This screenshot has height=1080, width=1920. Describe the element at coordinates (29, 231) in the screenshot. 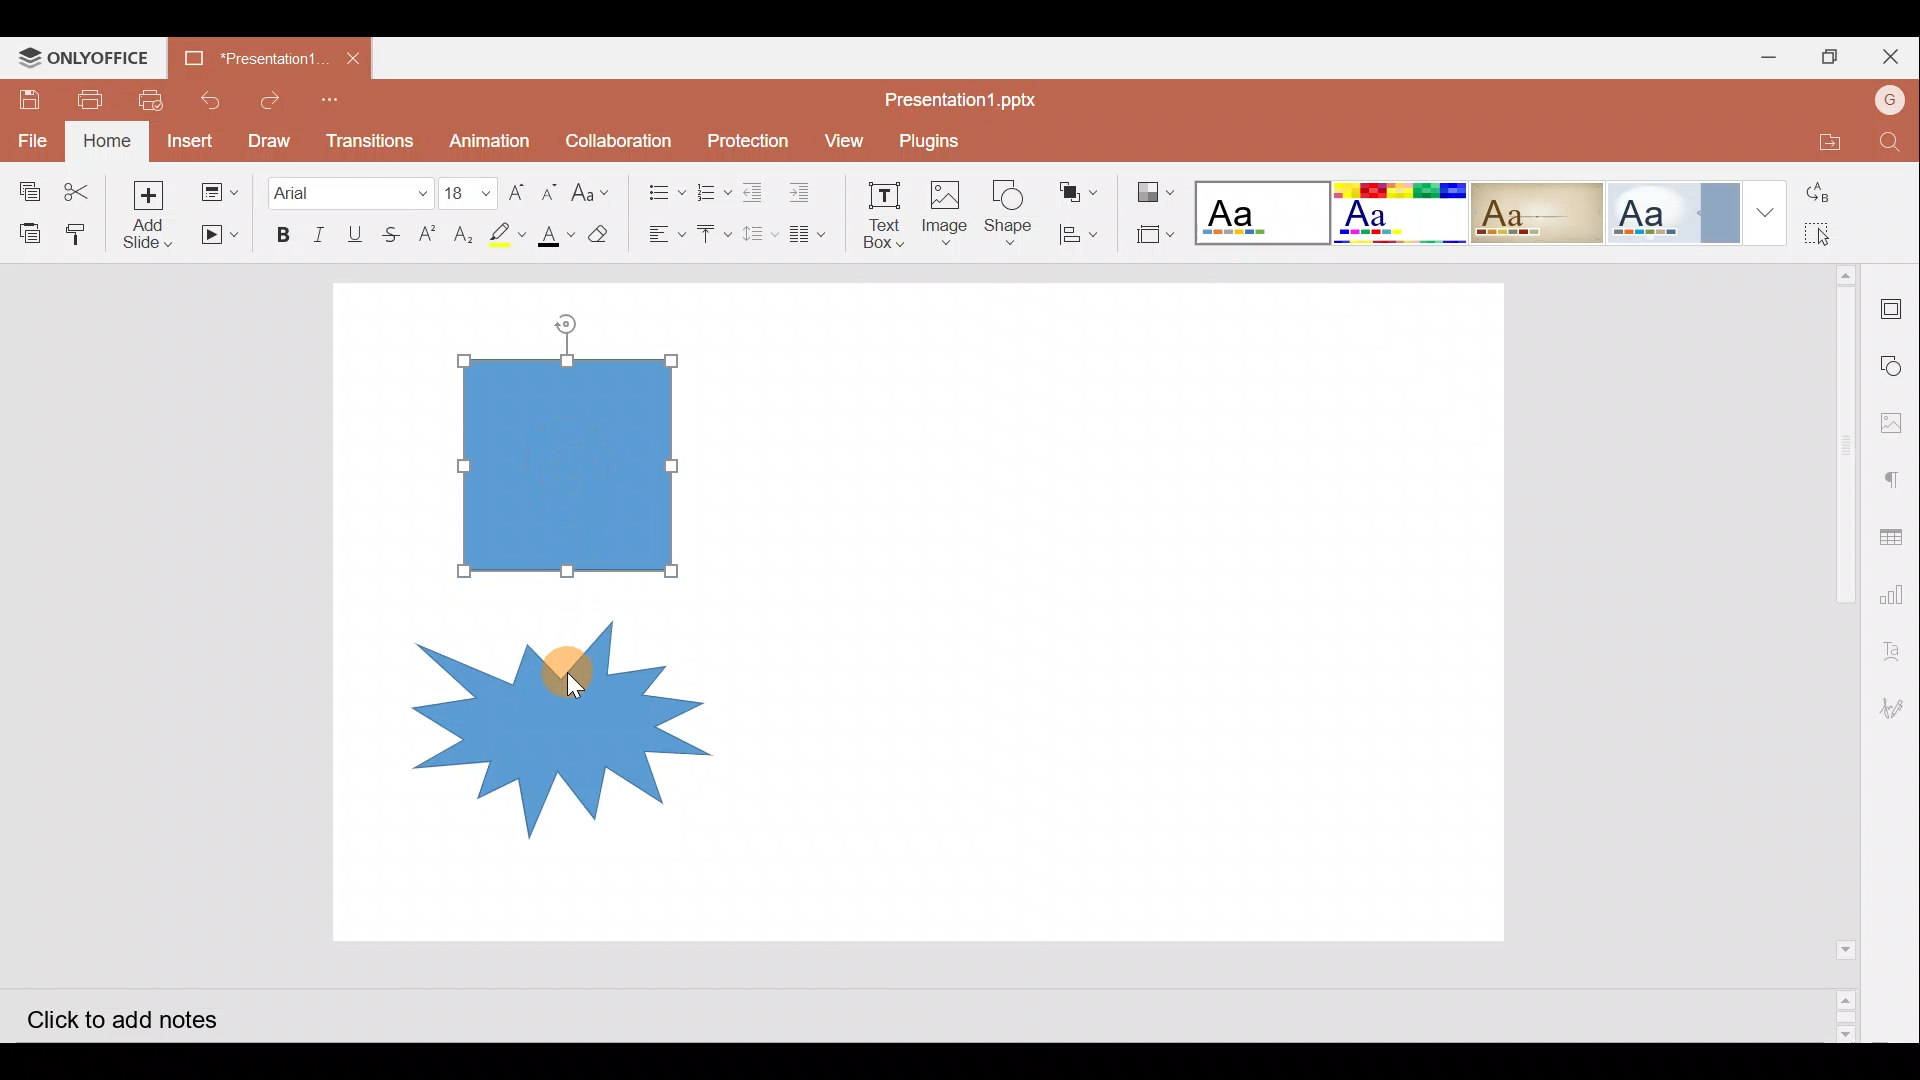

I see `Paste` at that location.